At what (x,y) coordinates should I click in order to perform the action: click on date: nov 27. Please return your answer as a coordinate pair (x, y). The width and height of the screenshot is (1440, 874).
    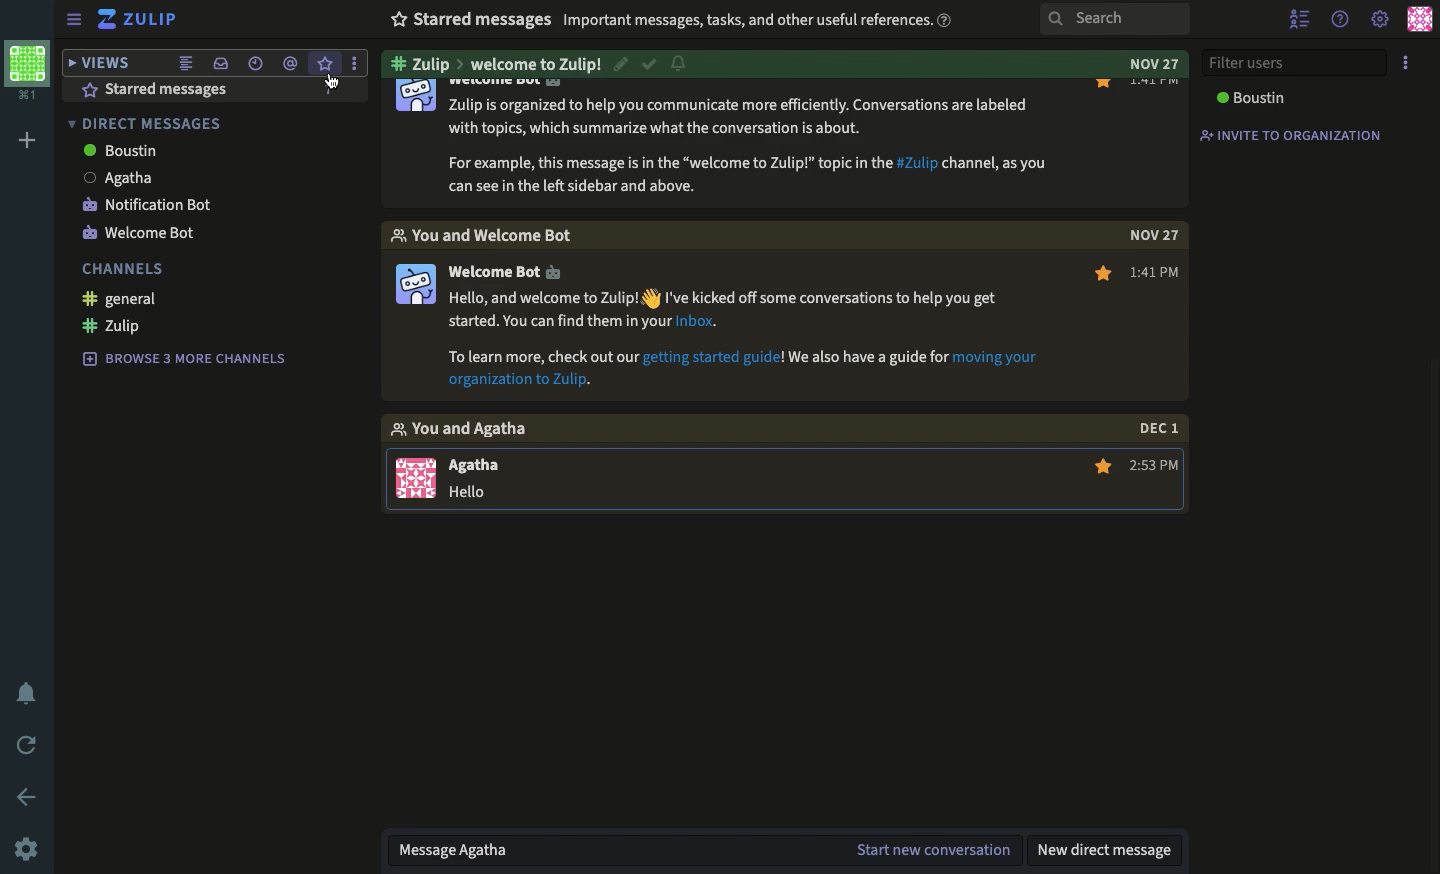
    Looking at the image, I should click on (1147, 234).